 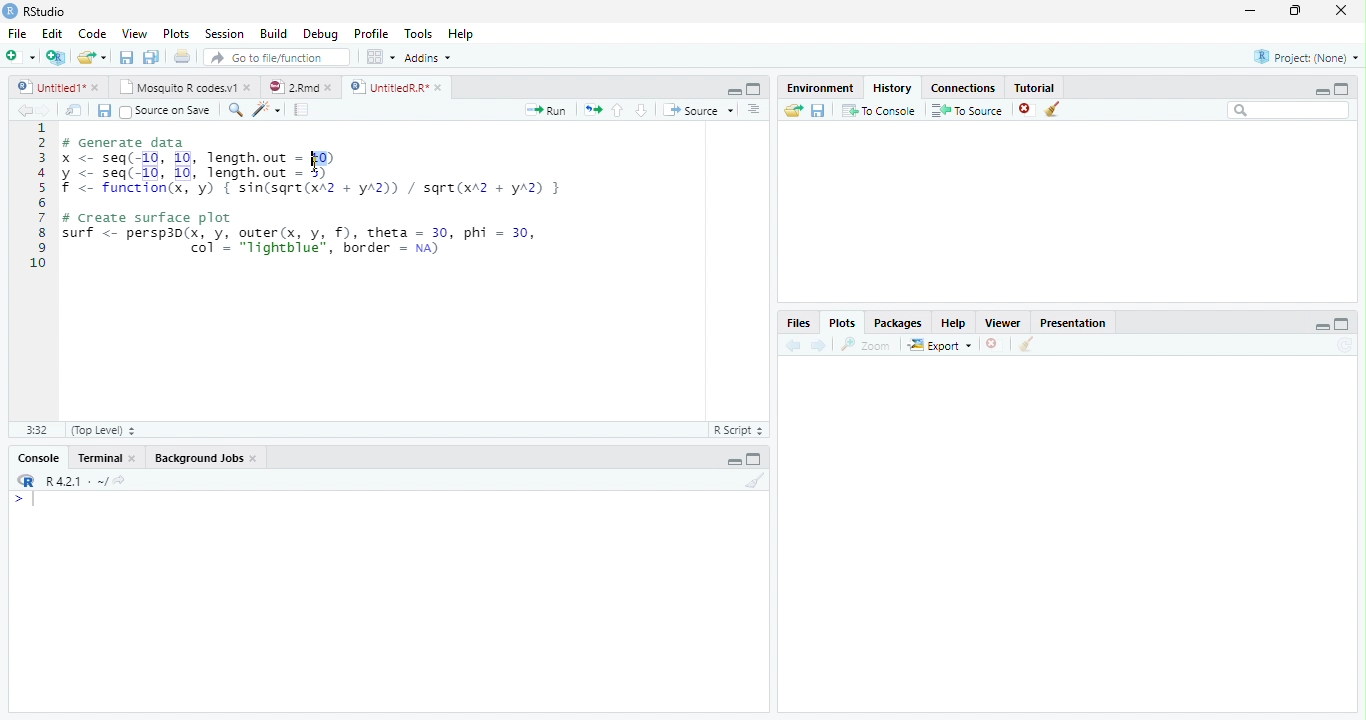 What do you see at coordinates (1342, 89) in the screenshot?
I see `maximize` at bounding box center [1342, 89].